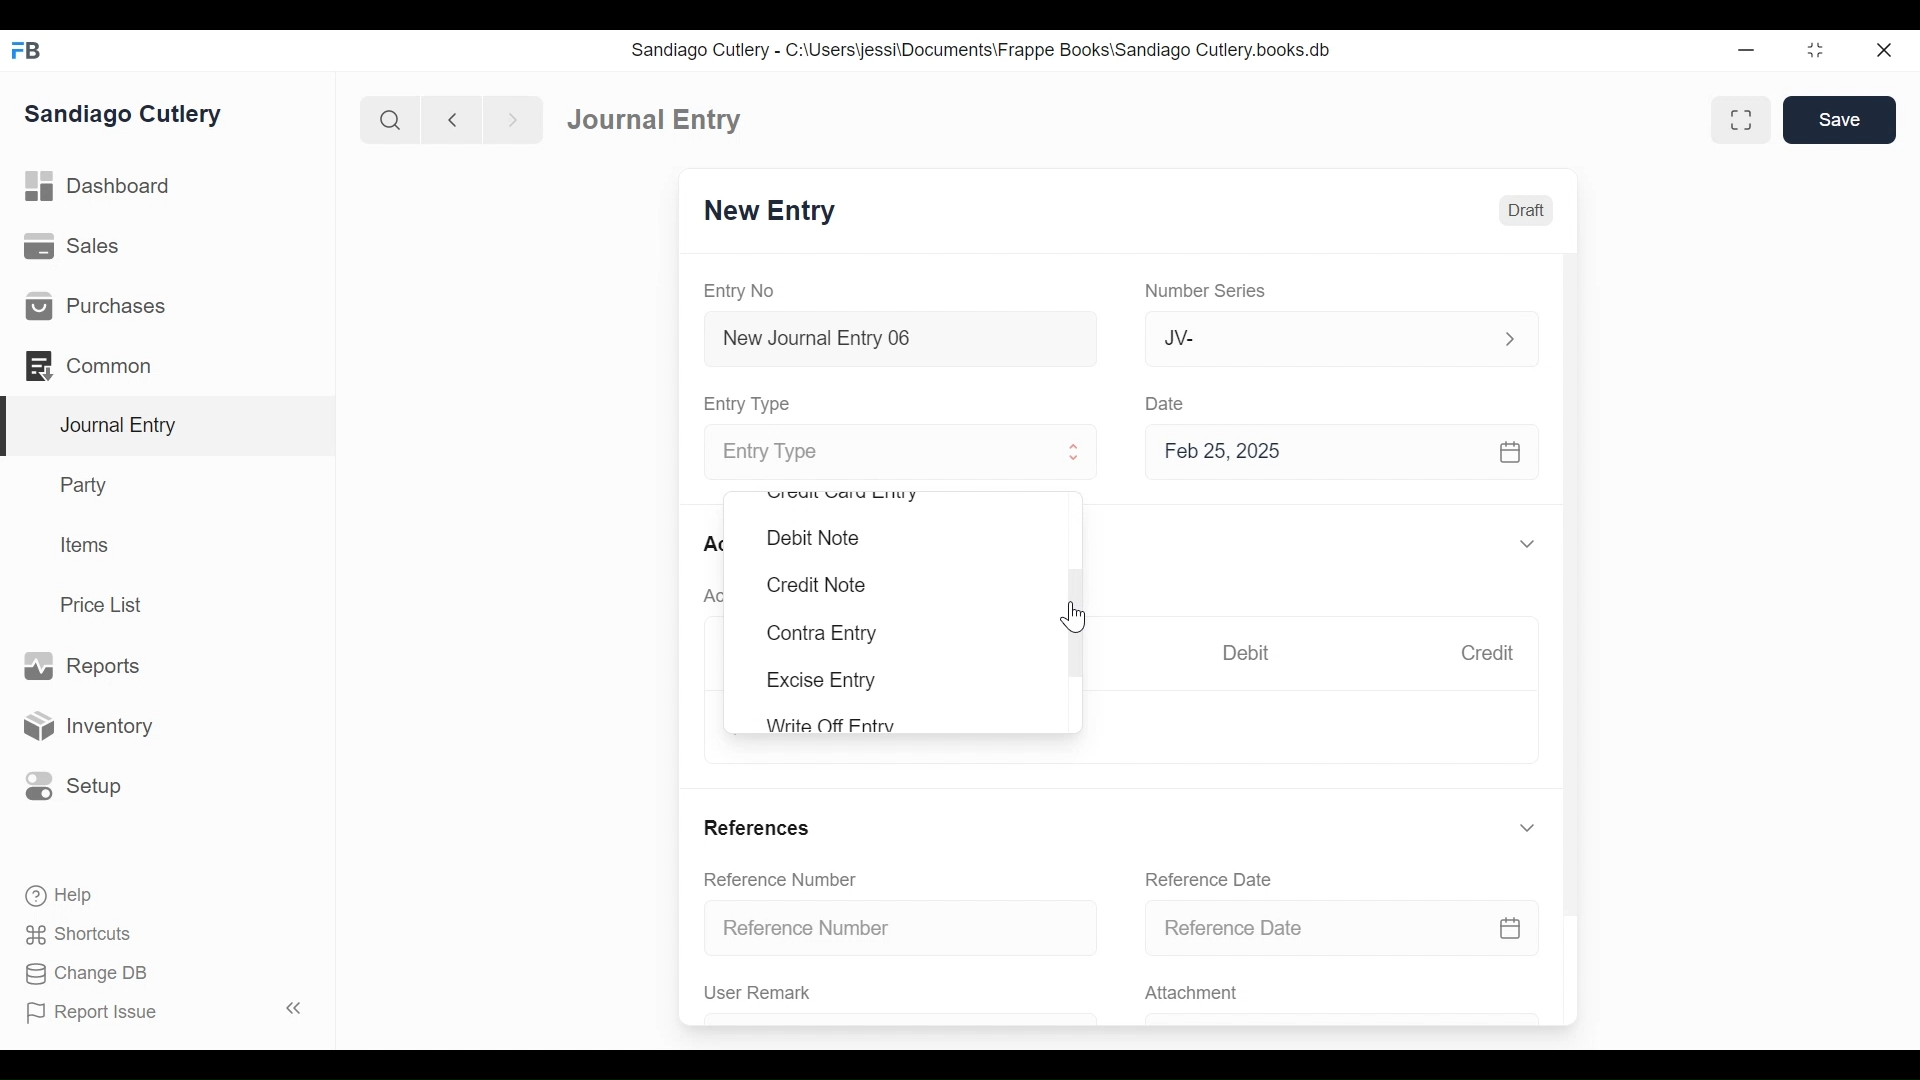  Describe the element at coordinates (108, 605) in the screenshot. I see `Price List` at that location.